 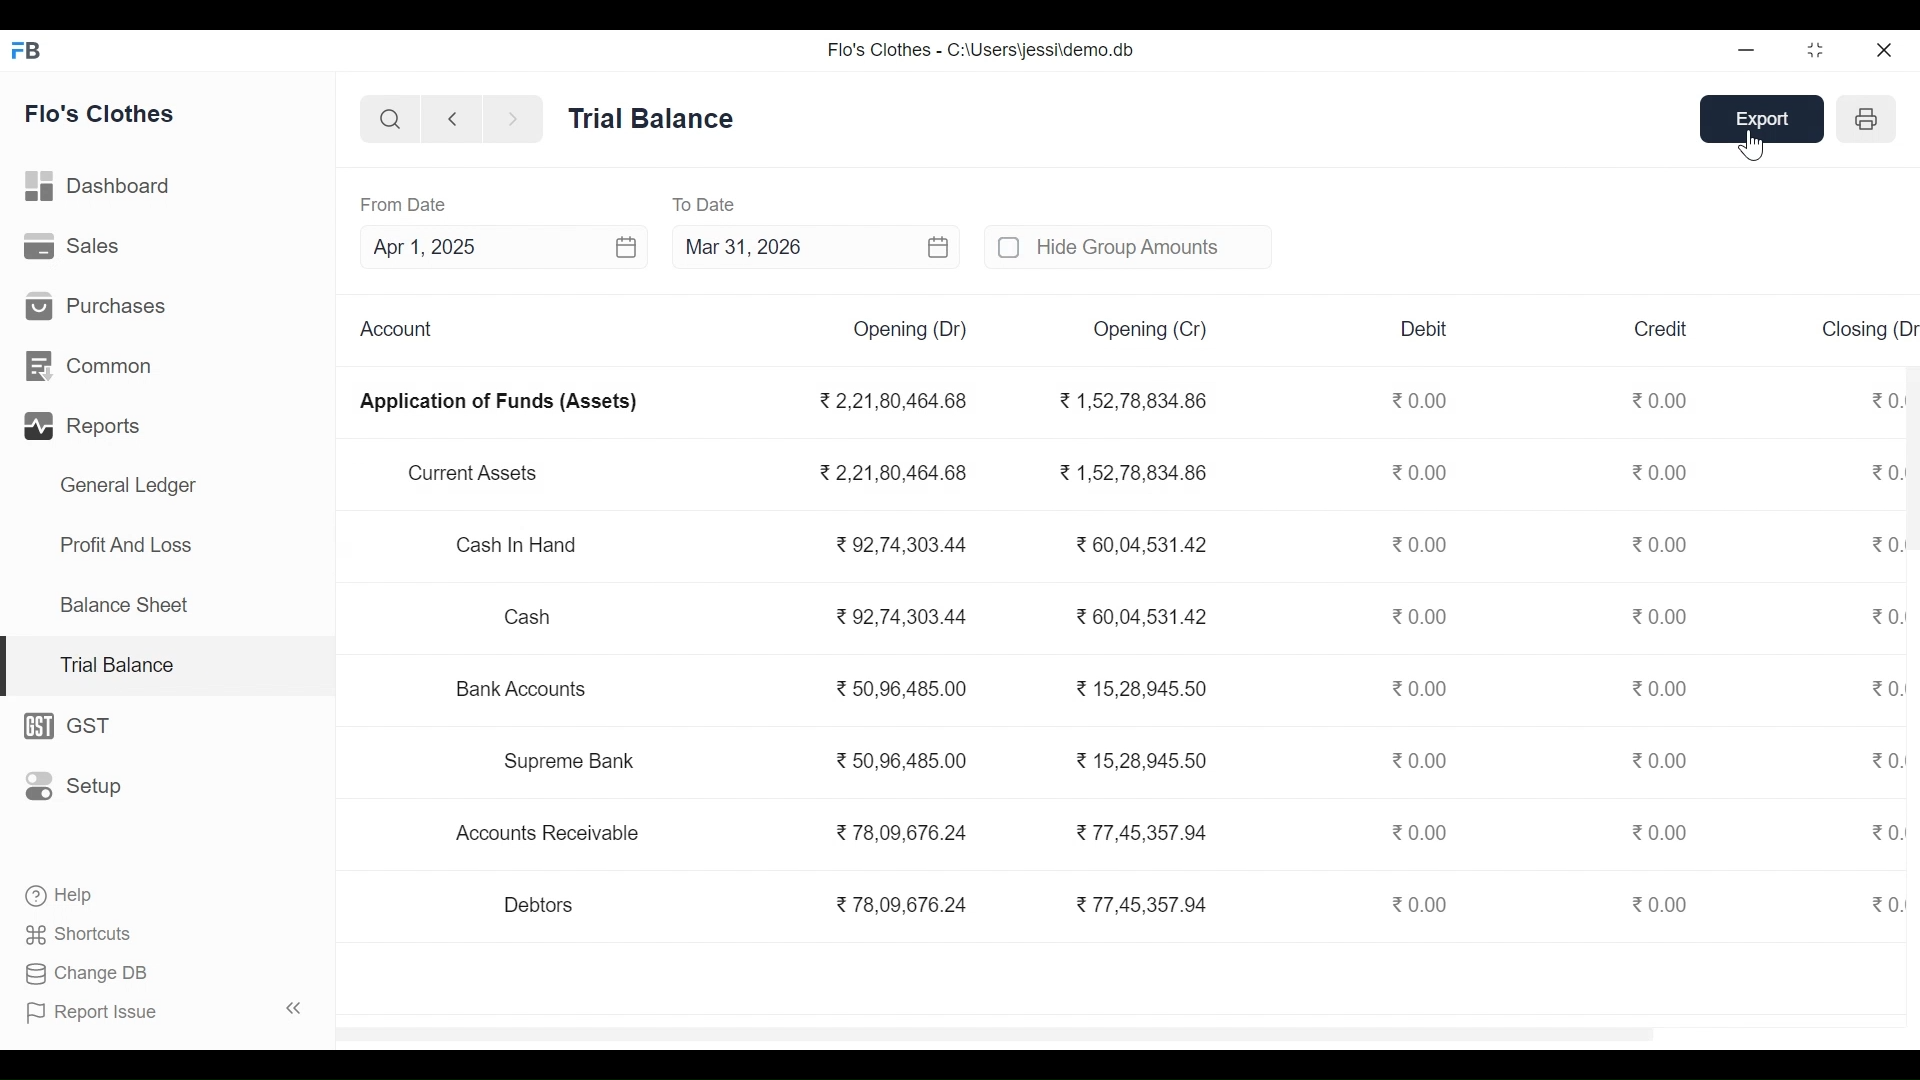 I want to click on 0.00, so click(x=1882, y=690).